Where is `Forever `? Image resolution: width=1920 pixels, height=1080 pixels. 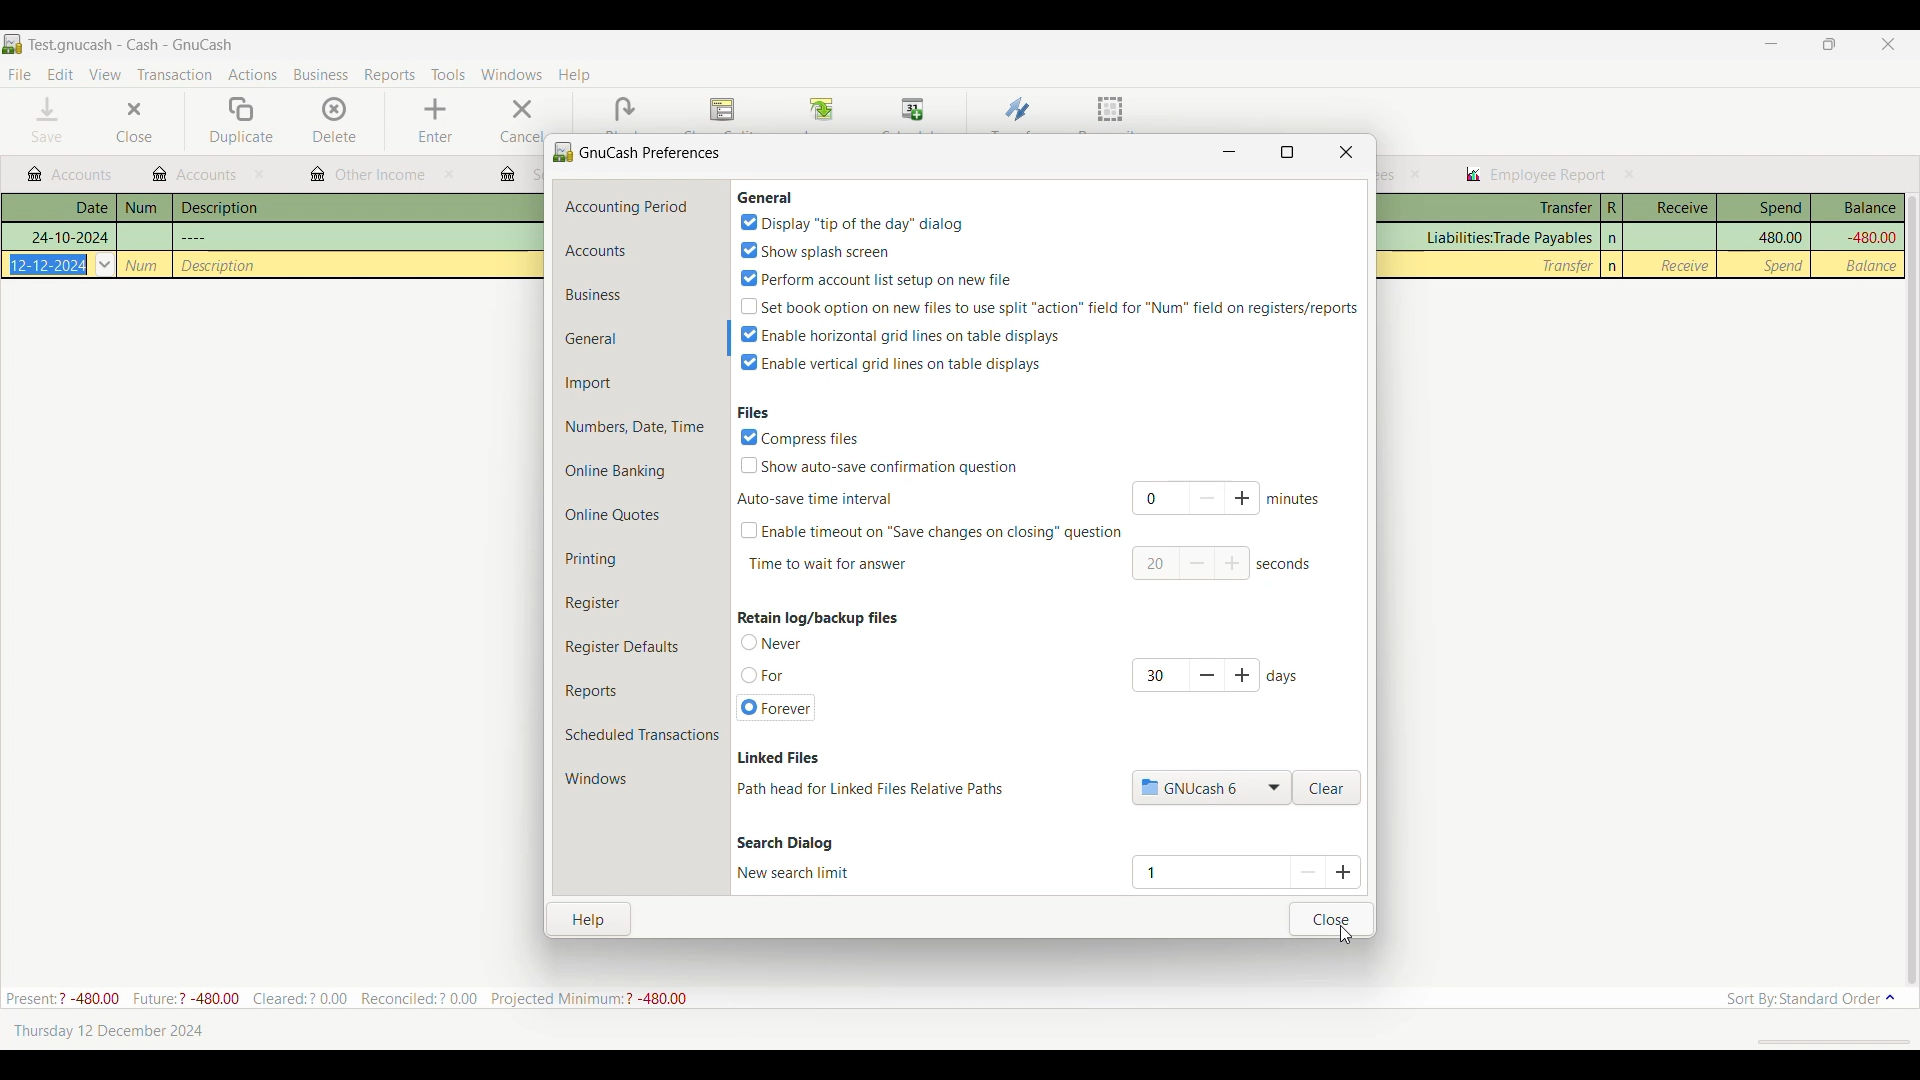 Forever  is located at coordinates (778, 708).